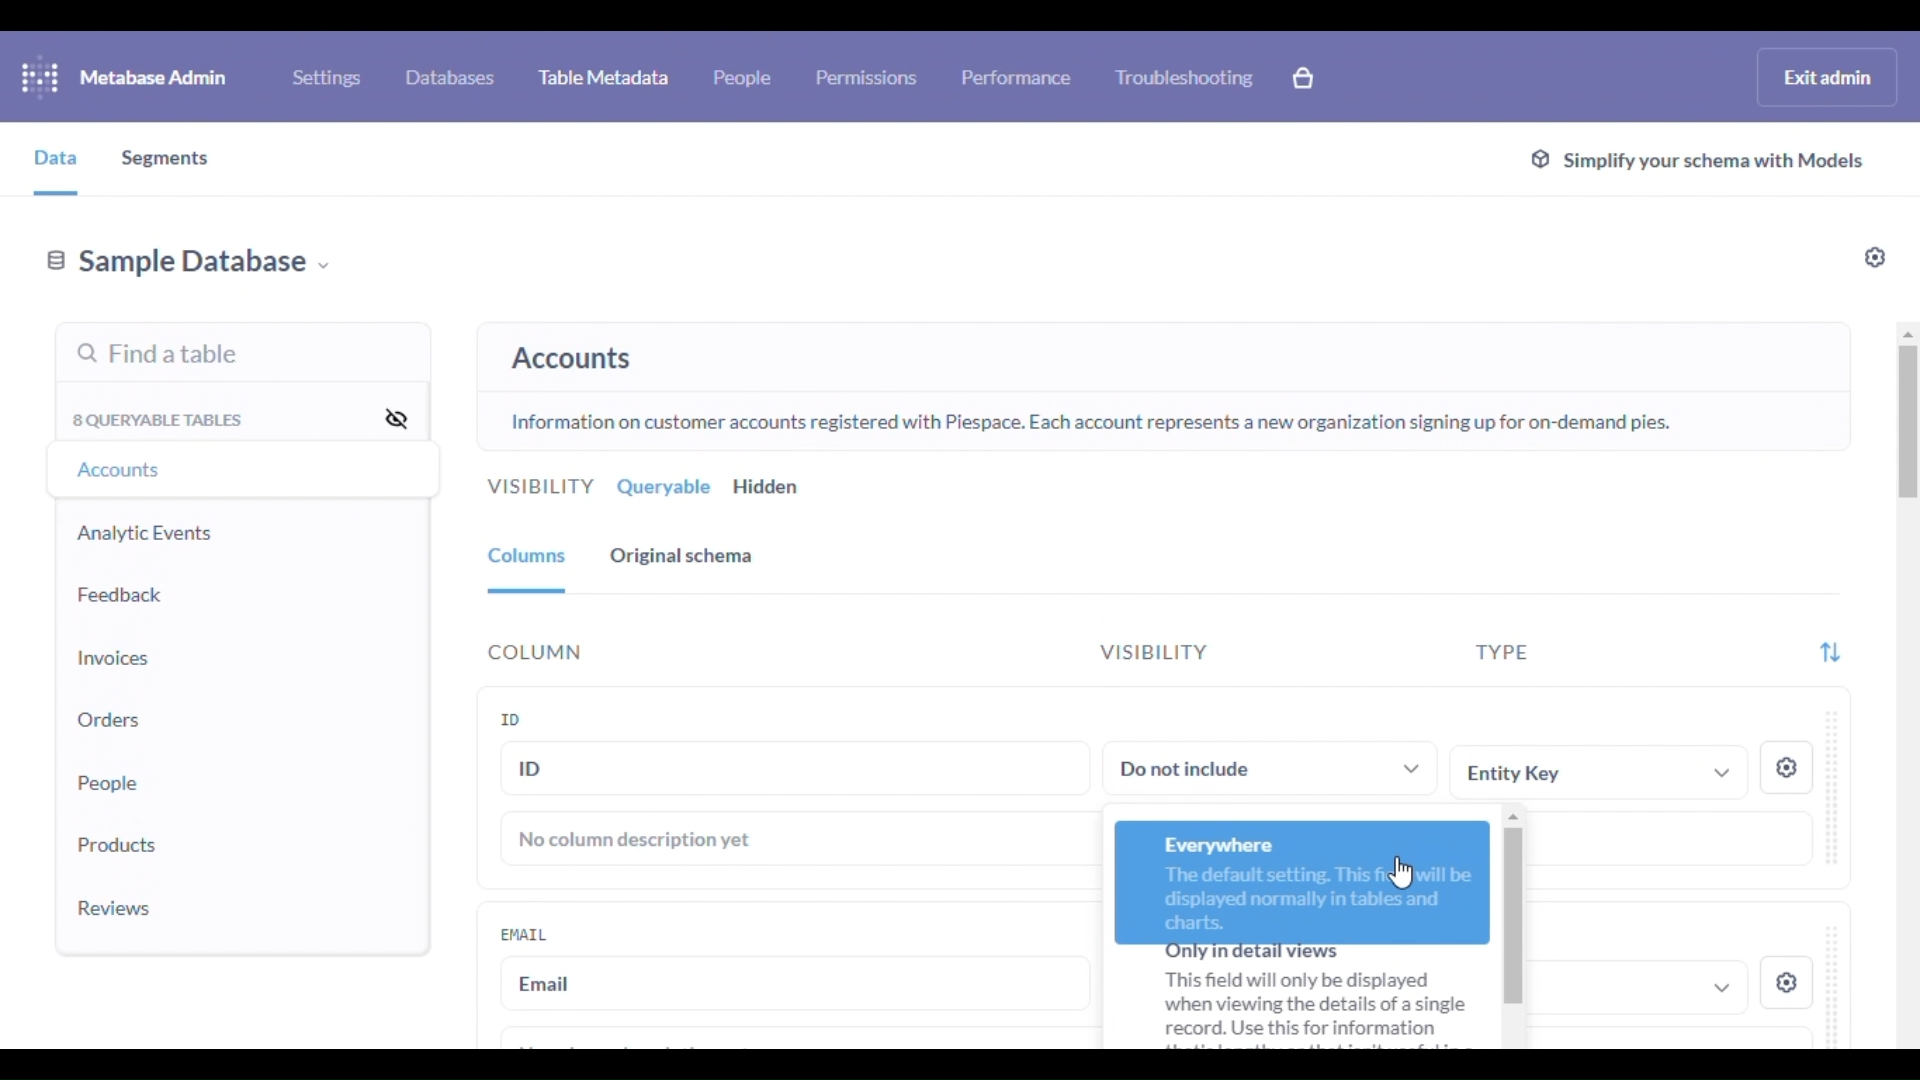 Image resolution: width=1920 pixels, height=1080 pixels. What do you see at coordinates (743, 76) in the screenshot?
I see `people` at bounding box center [743, 76].